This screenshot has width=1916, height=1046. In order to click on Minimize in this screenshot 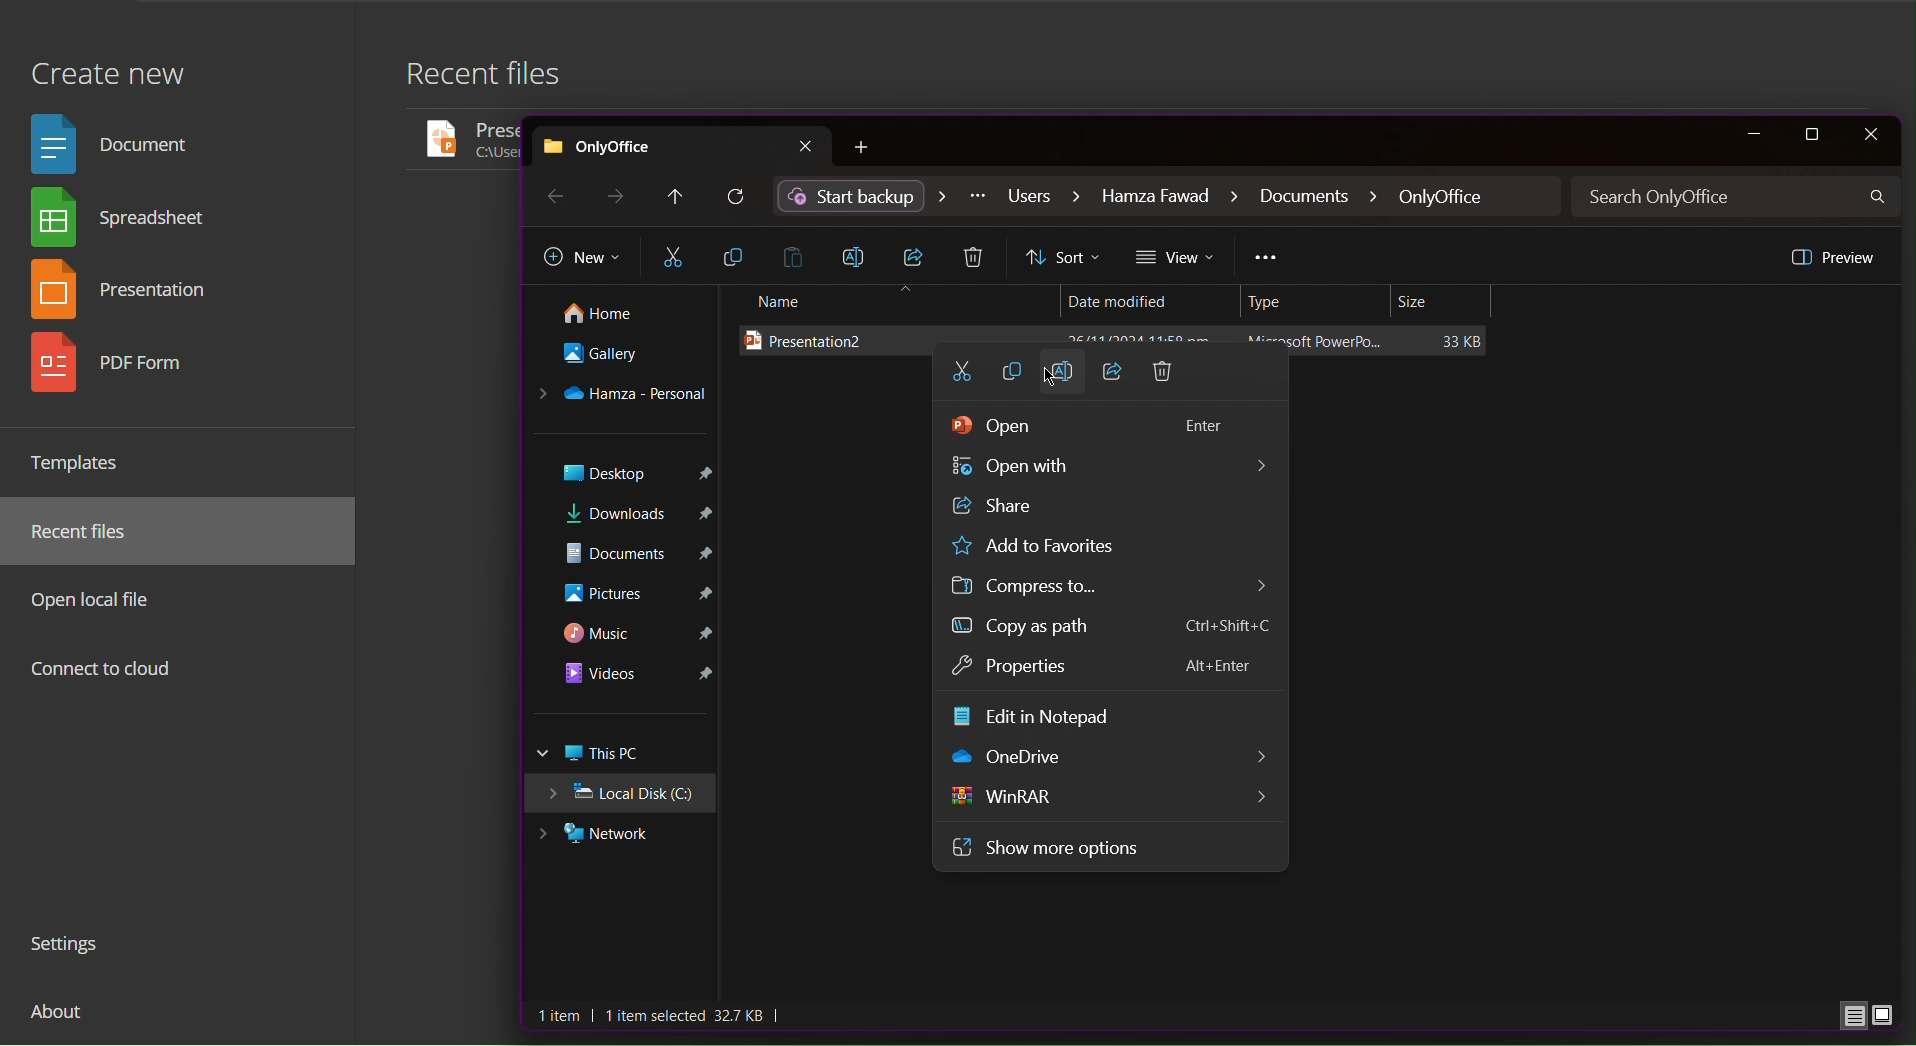, I will do `click(1752, 135)`.